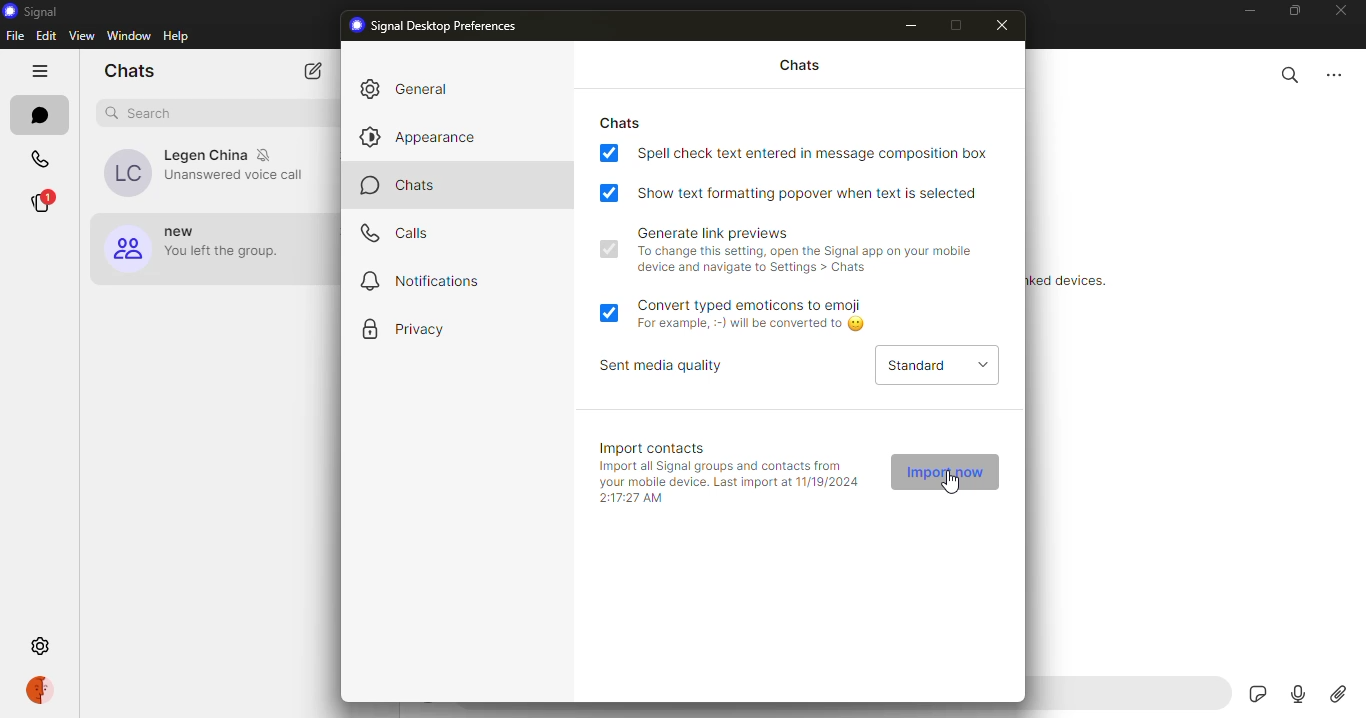 This screenshot has height=718, width=1366. What do you see at coordinates (804, 260) in the screenshot?
I see `info` at bounding box center [804, 260].